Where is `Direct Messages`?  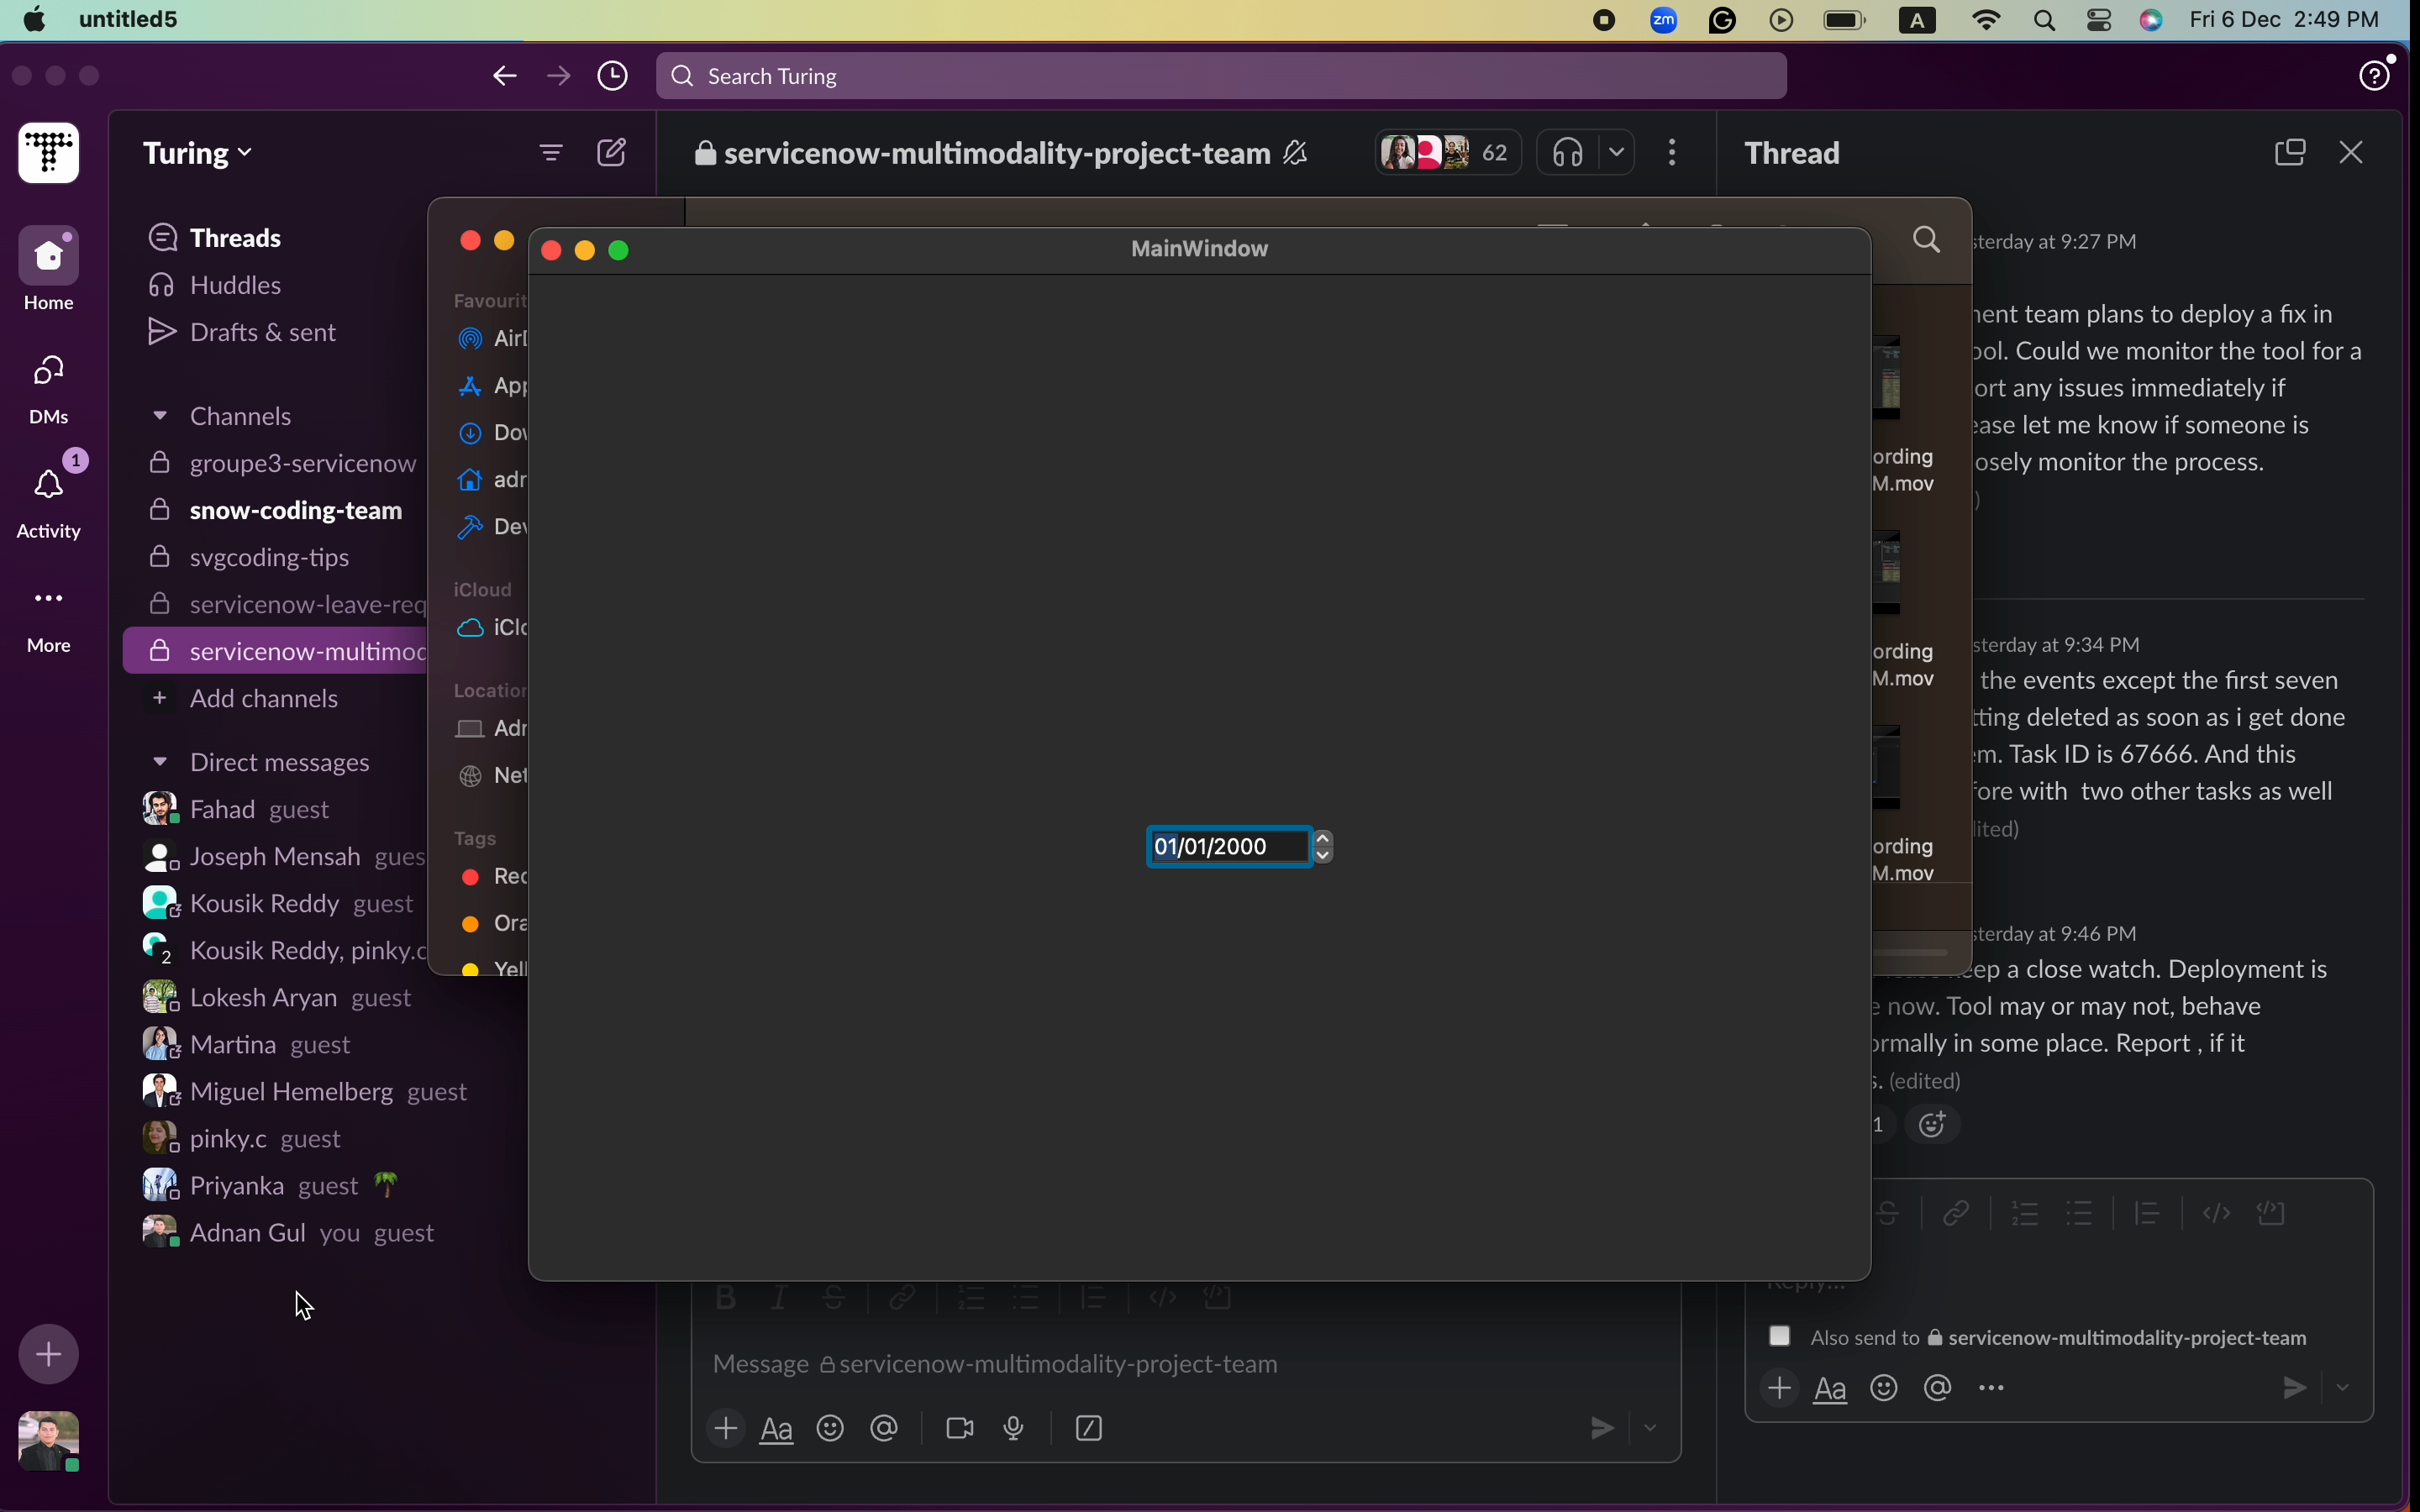
Direct Messages is located at coordinates (259, 766).